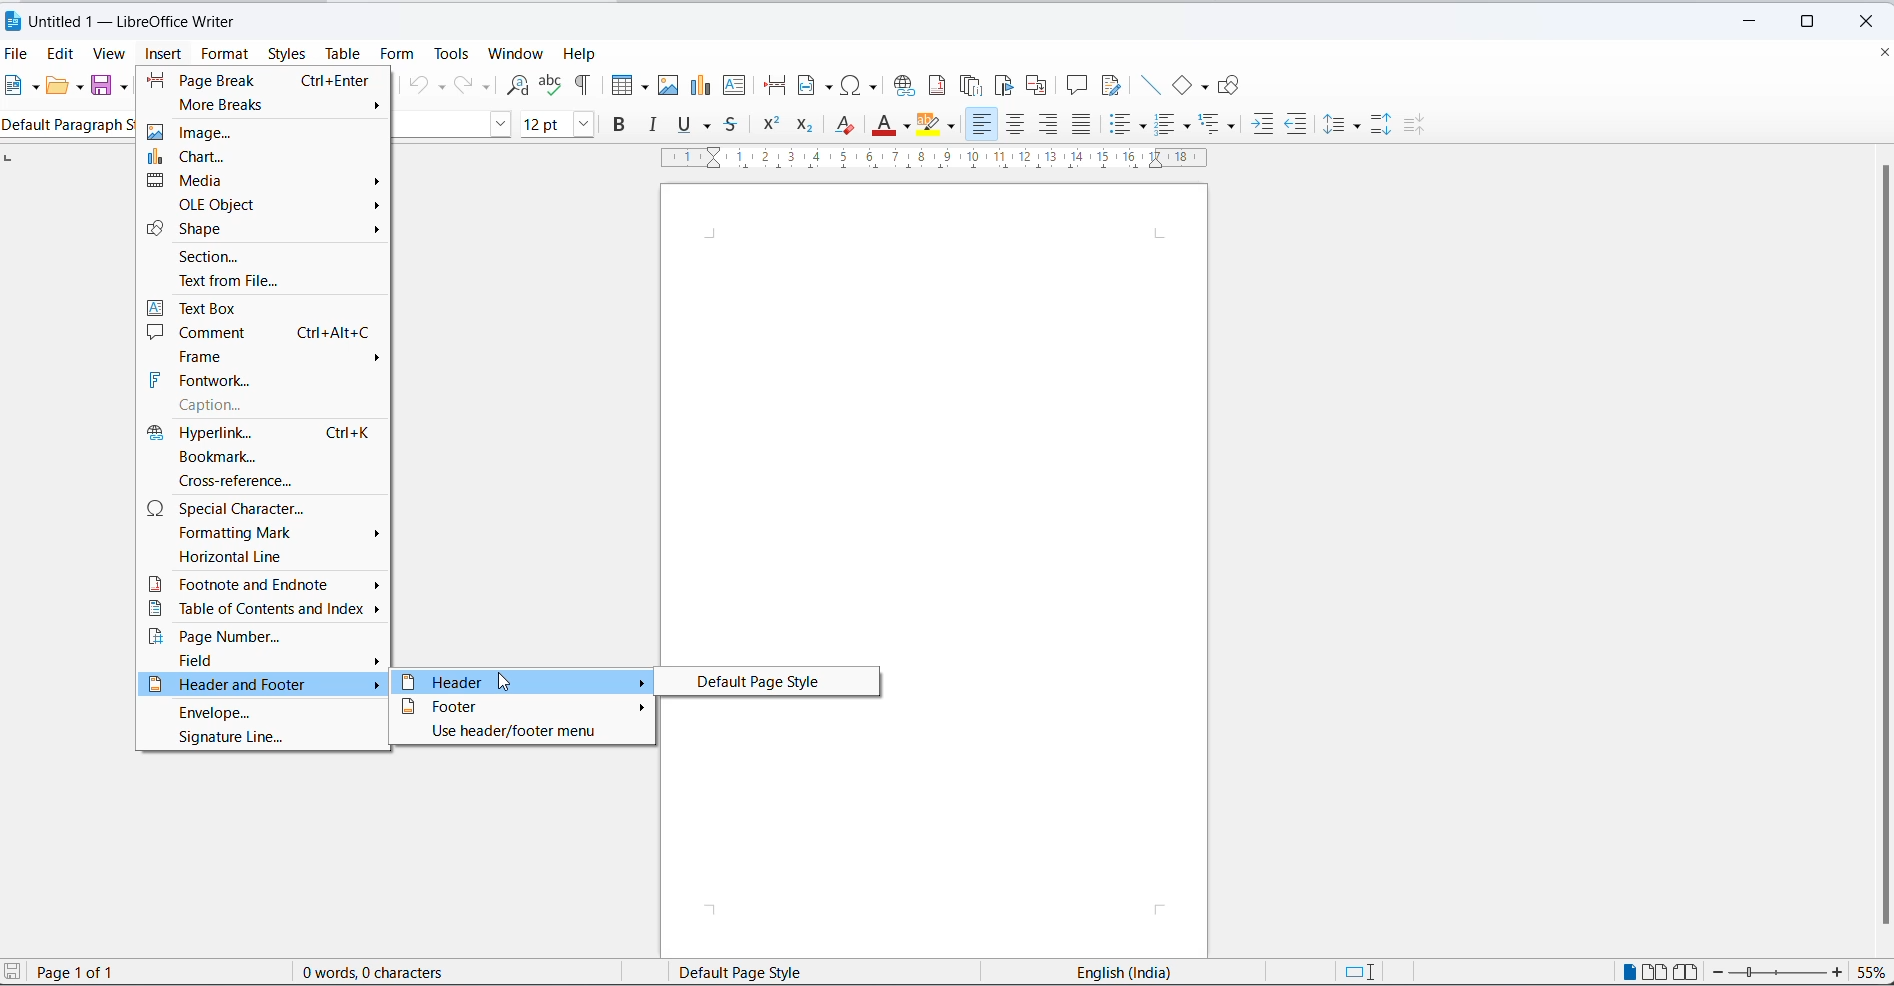 The width and height of the screenshot is (1894, 986). I want to click on font name option, so click(499, 125).